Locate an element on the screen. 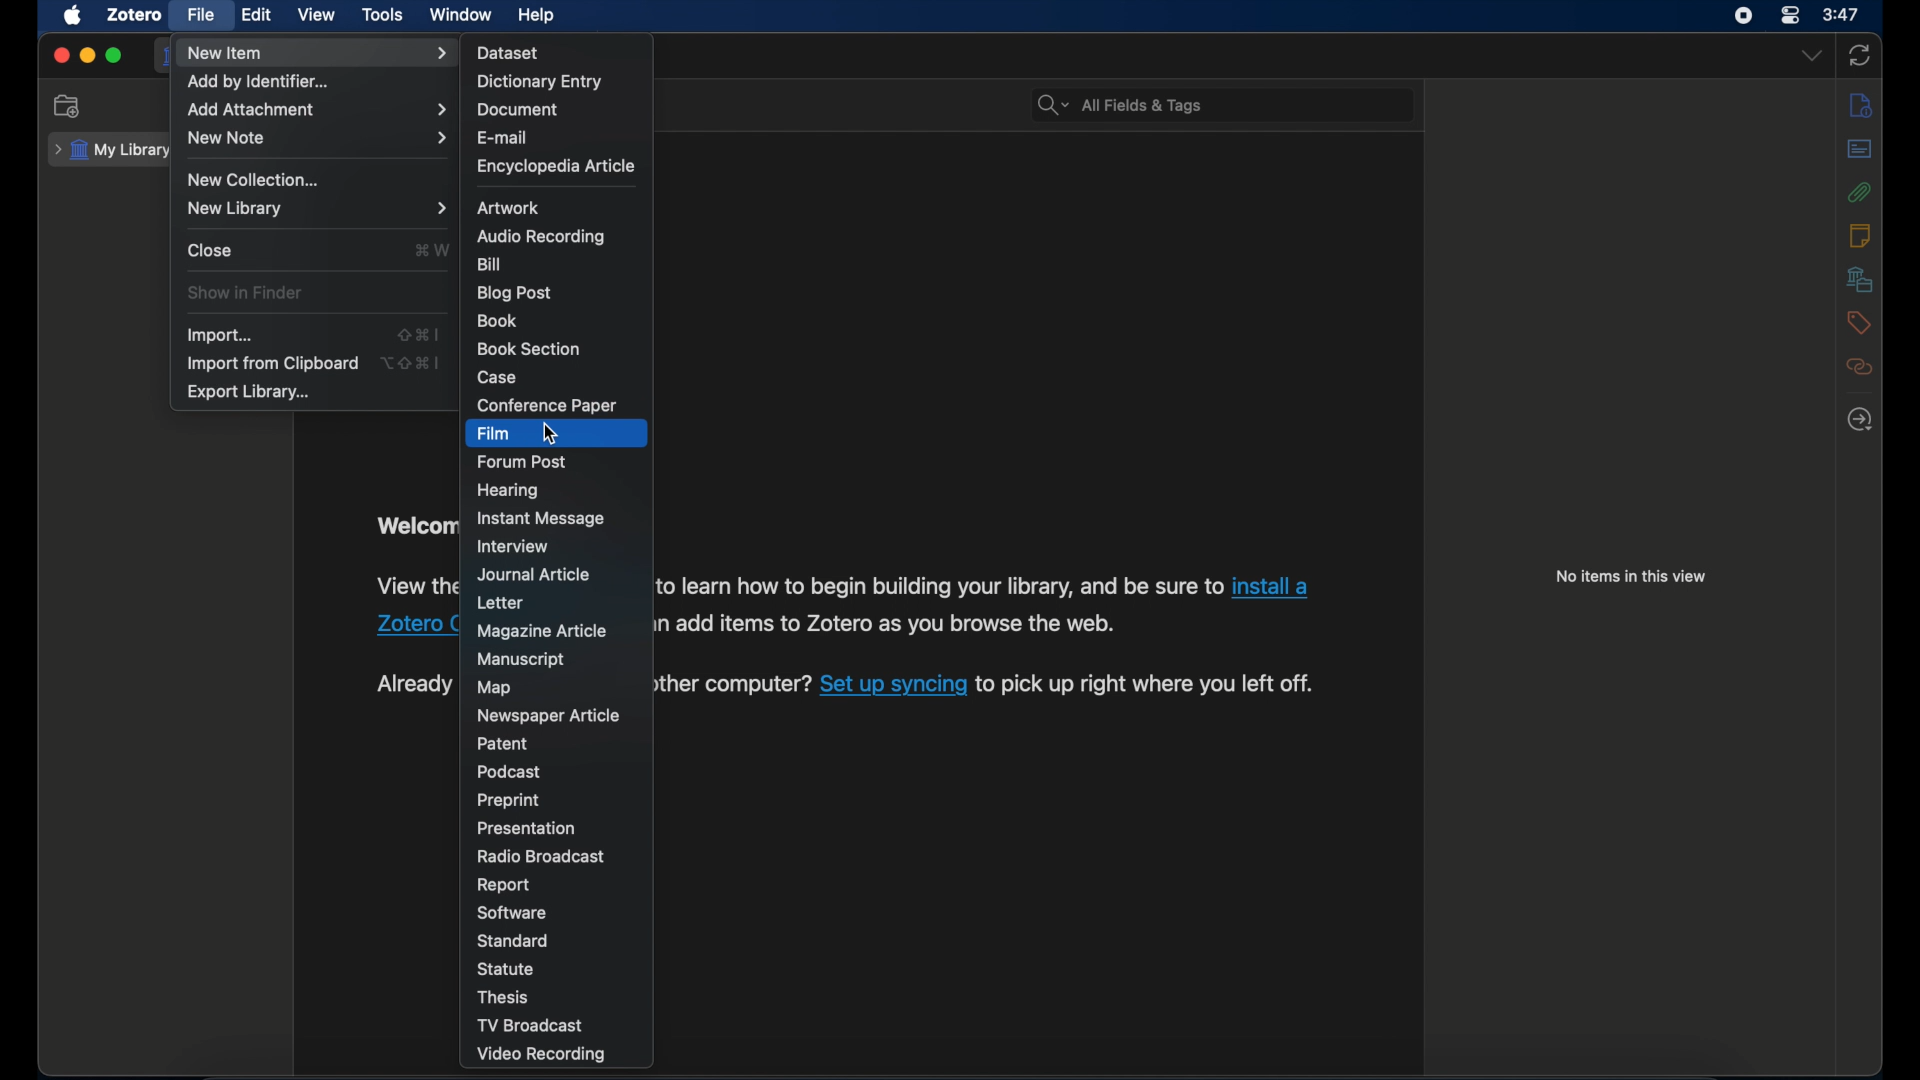 This screenshot has width=1920, height=1080. new library is located at coordinates (317, 208).